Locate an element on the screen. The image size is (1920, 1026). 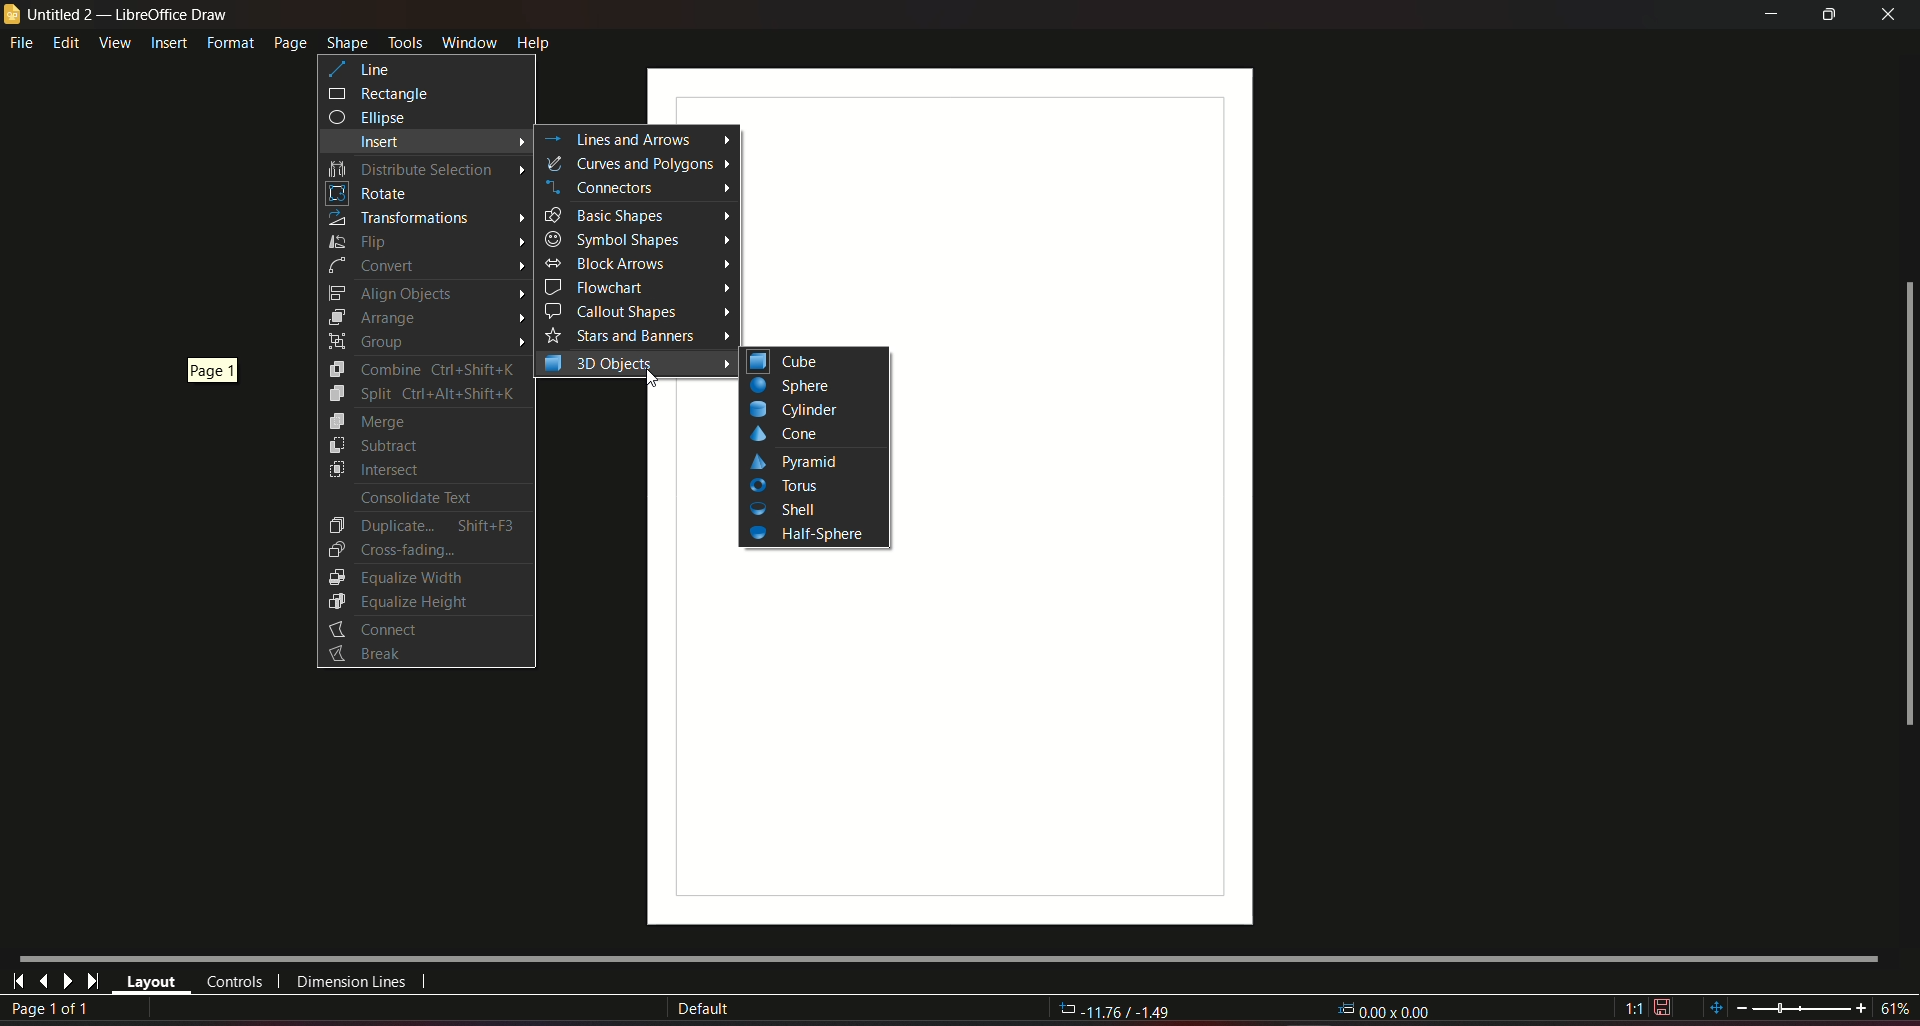
Arrow is located at coordinates (517, 316).